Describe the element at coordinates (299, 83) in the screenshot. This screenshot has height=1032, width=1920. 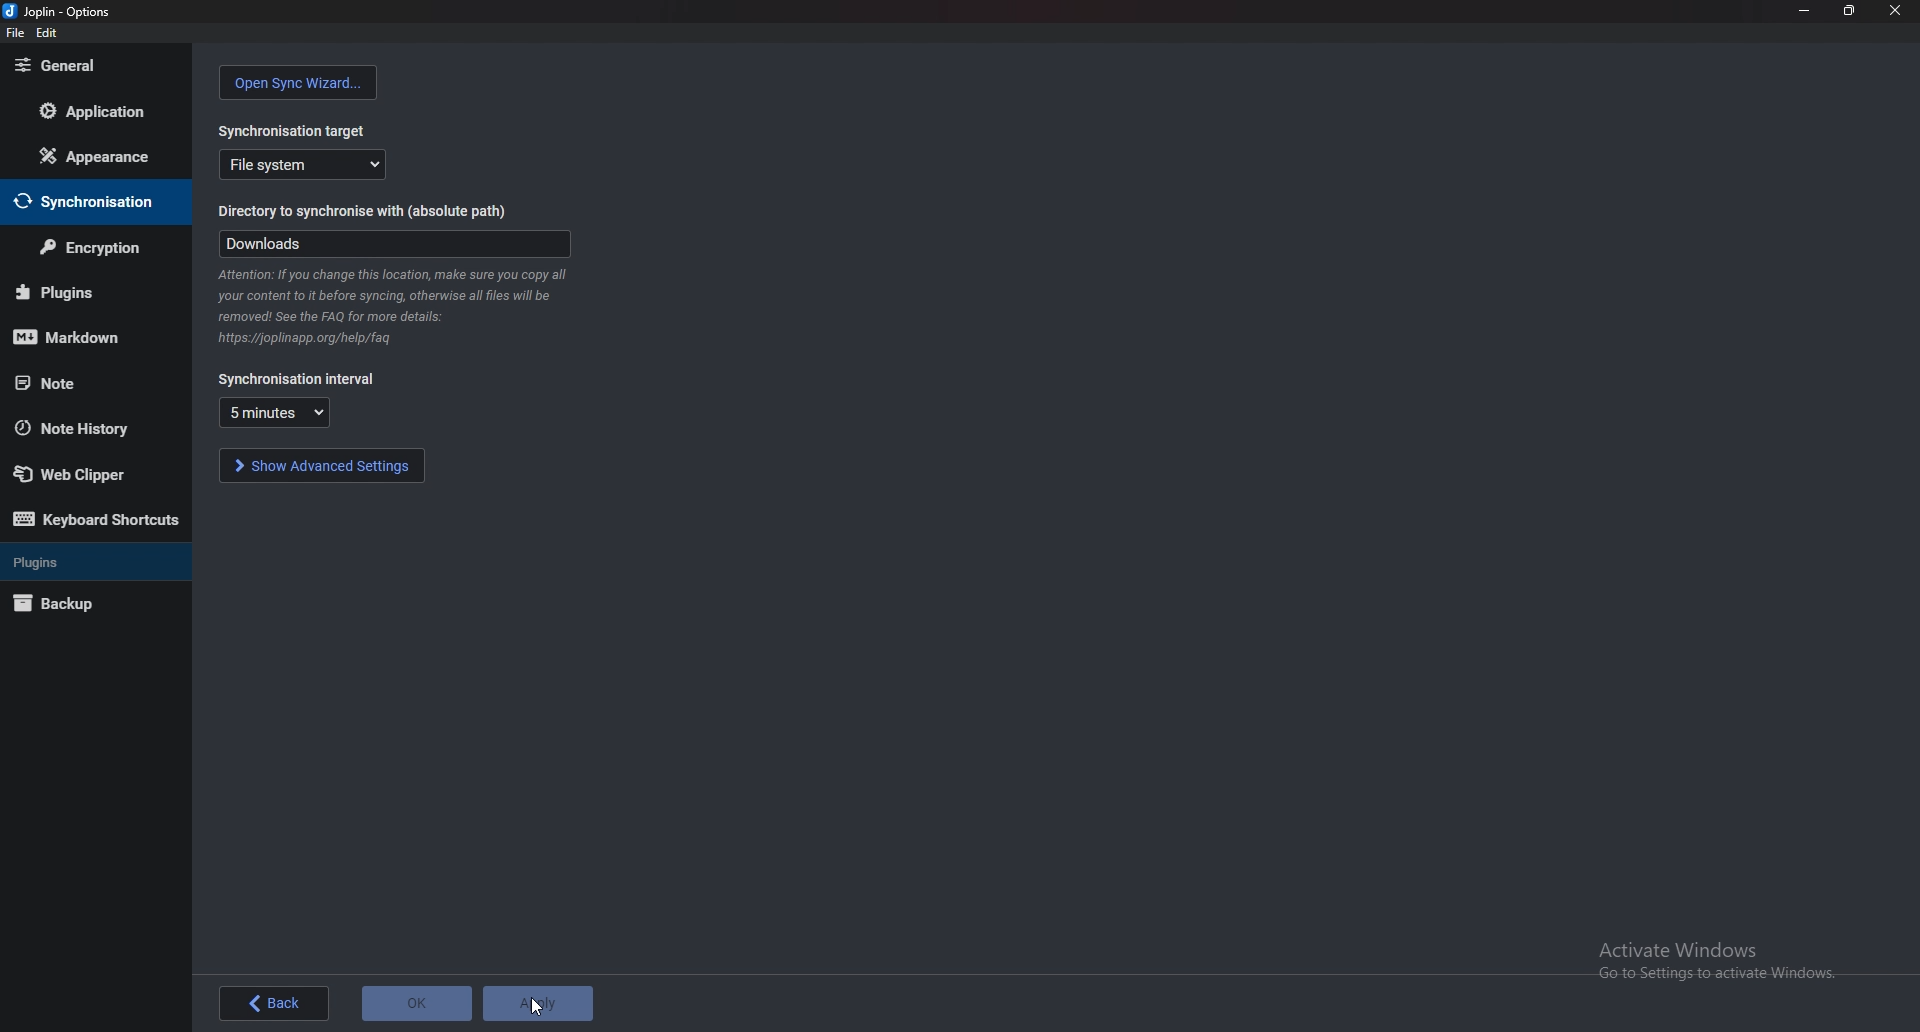
I see `Open sync wizard` at that location.